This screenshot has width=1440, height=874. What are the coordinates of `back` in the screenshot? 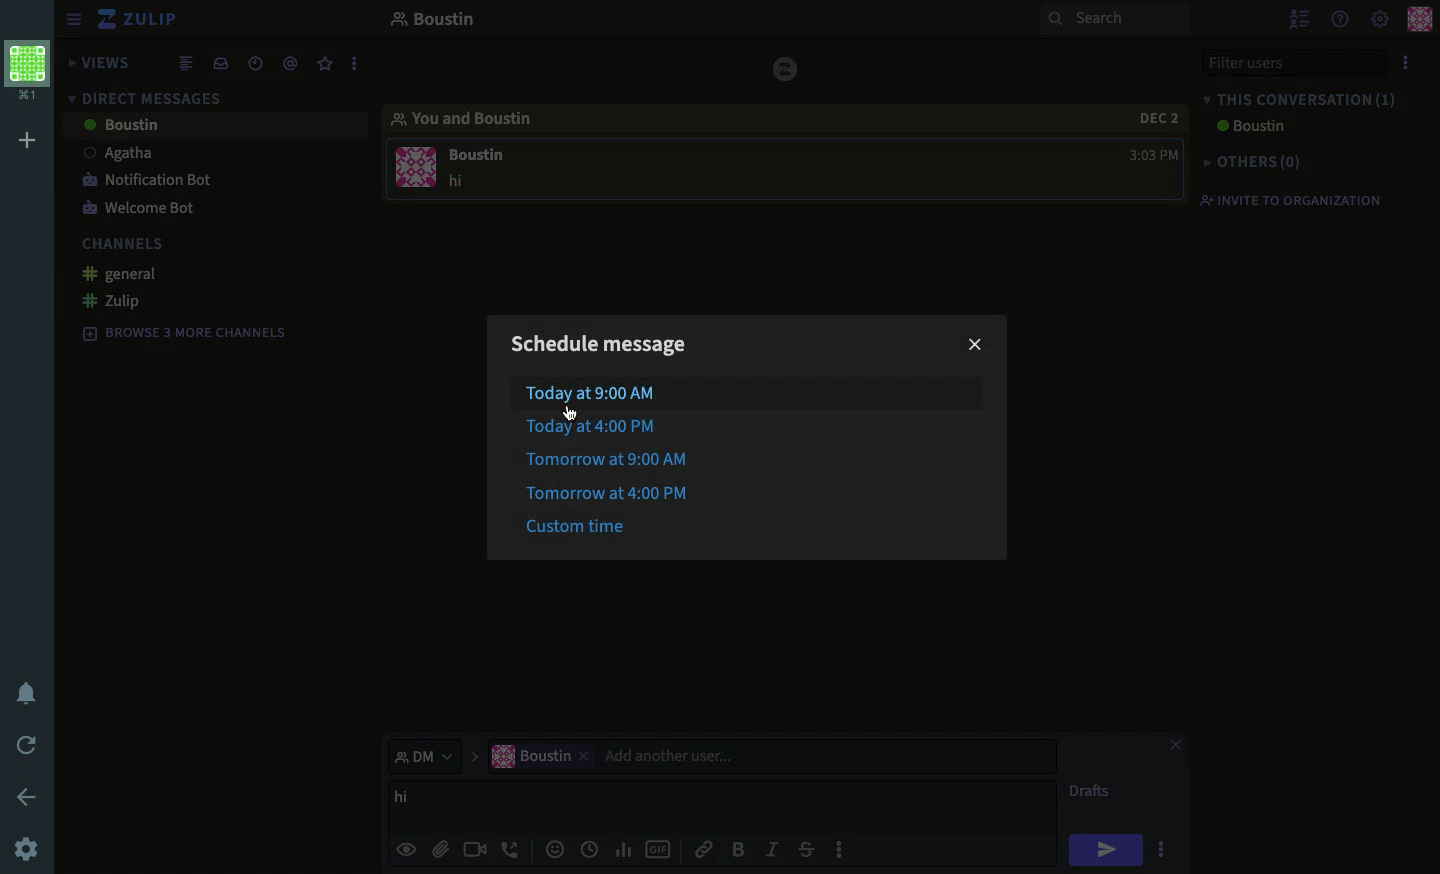 It's located at (30, 797).